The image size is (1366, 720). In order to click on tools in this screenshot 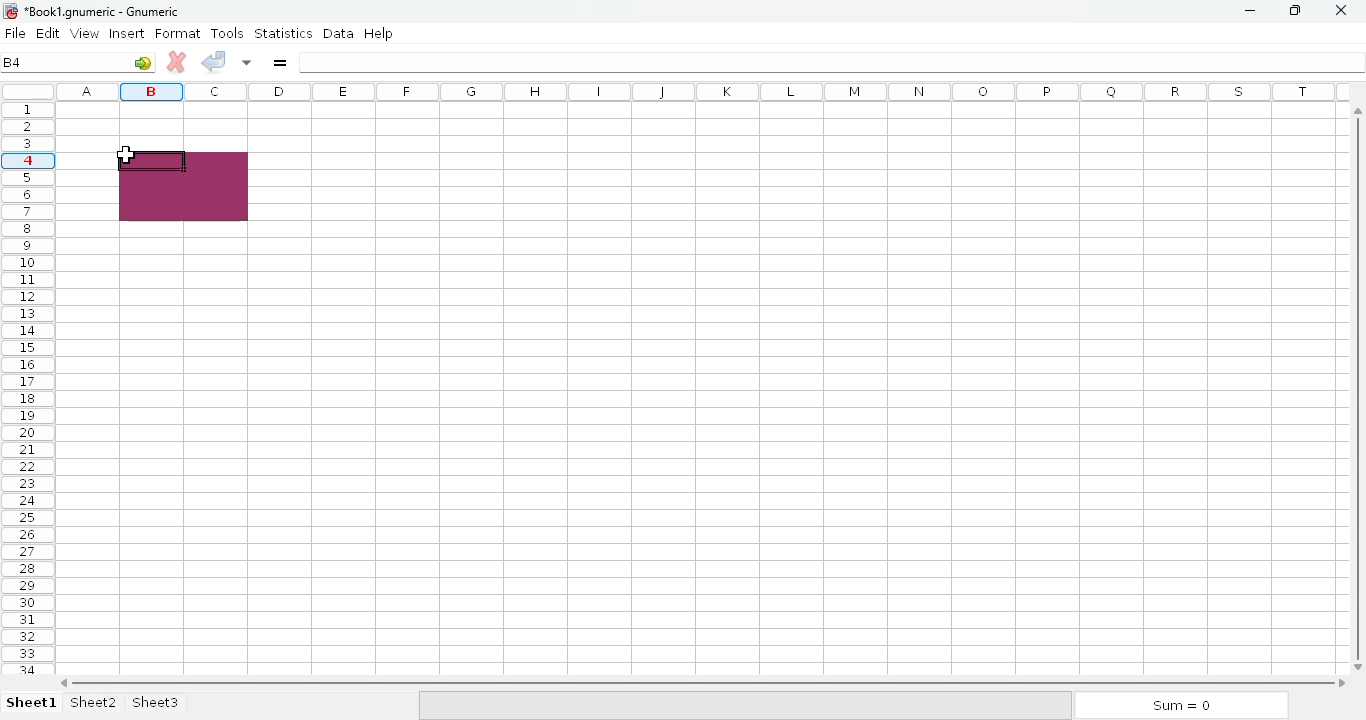, I will do `click(226, 33)`.